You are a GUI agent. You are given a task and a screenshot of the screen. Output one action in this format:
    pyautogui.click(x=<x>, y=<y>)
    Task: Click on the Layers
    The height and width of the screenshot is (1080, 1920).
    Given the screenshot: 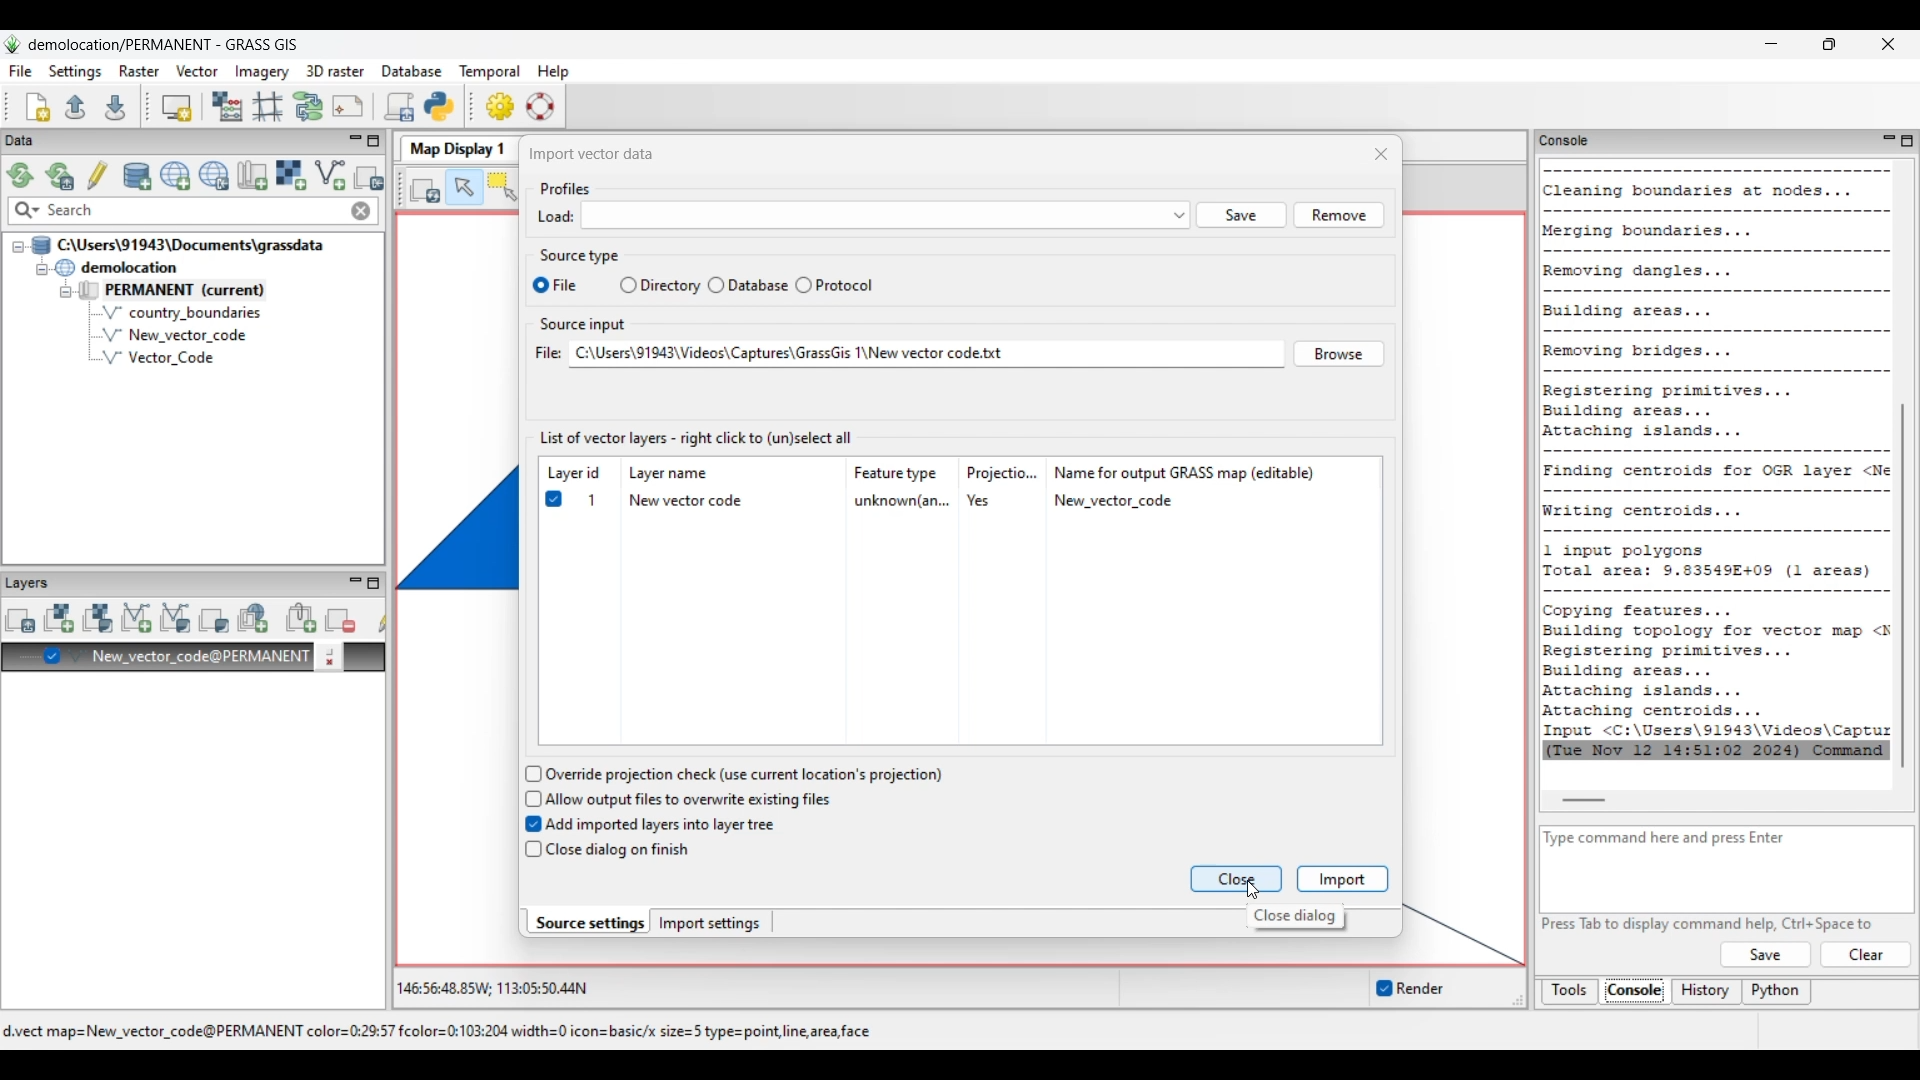 What is the action you would take?
    pyautogui.click(x=32, y=582)
    